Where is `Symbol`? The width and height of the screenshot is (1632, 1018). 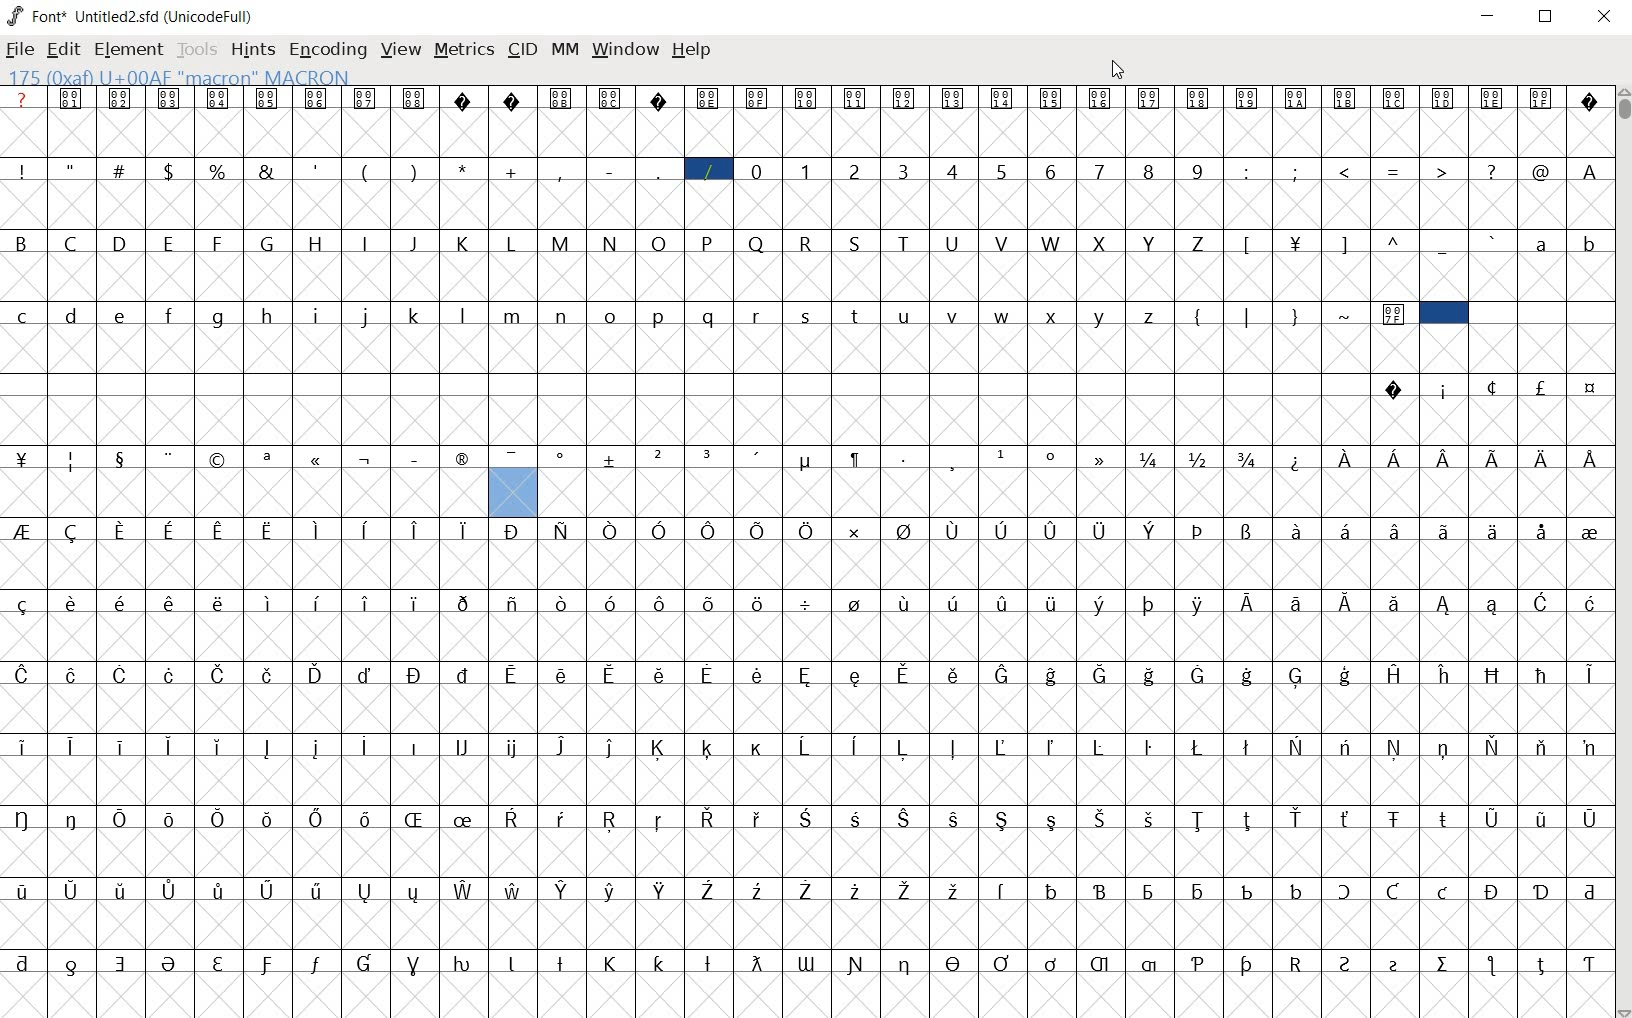
Symbol is located at coordinates (368, 962).